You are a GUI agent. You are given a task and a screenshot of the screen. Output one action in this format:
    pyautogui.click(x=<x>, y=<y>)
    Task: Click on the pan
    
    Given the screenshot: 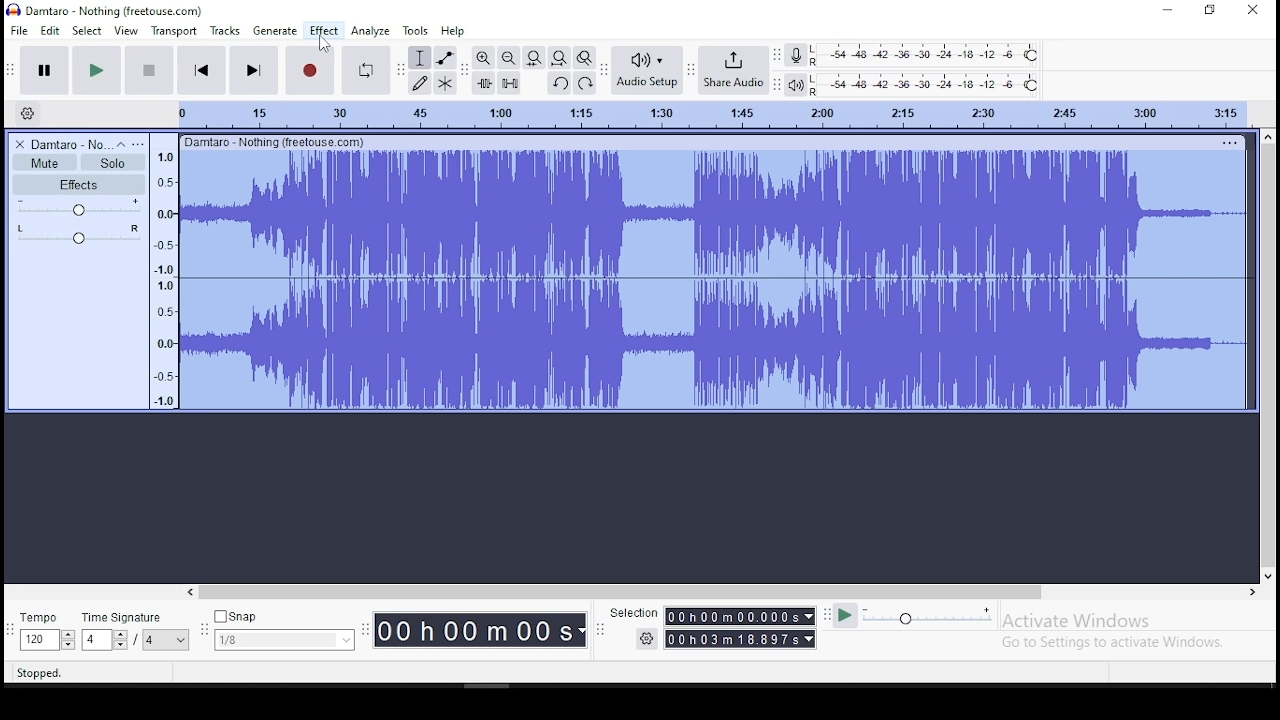 What is the action you would take?
    pyautogui.click(x=78, y=233)
    